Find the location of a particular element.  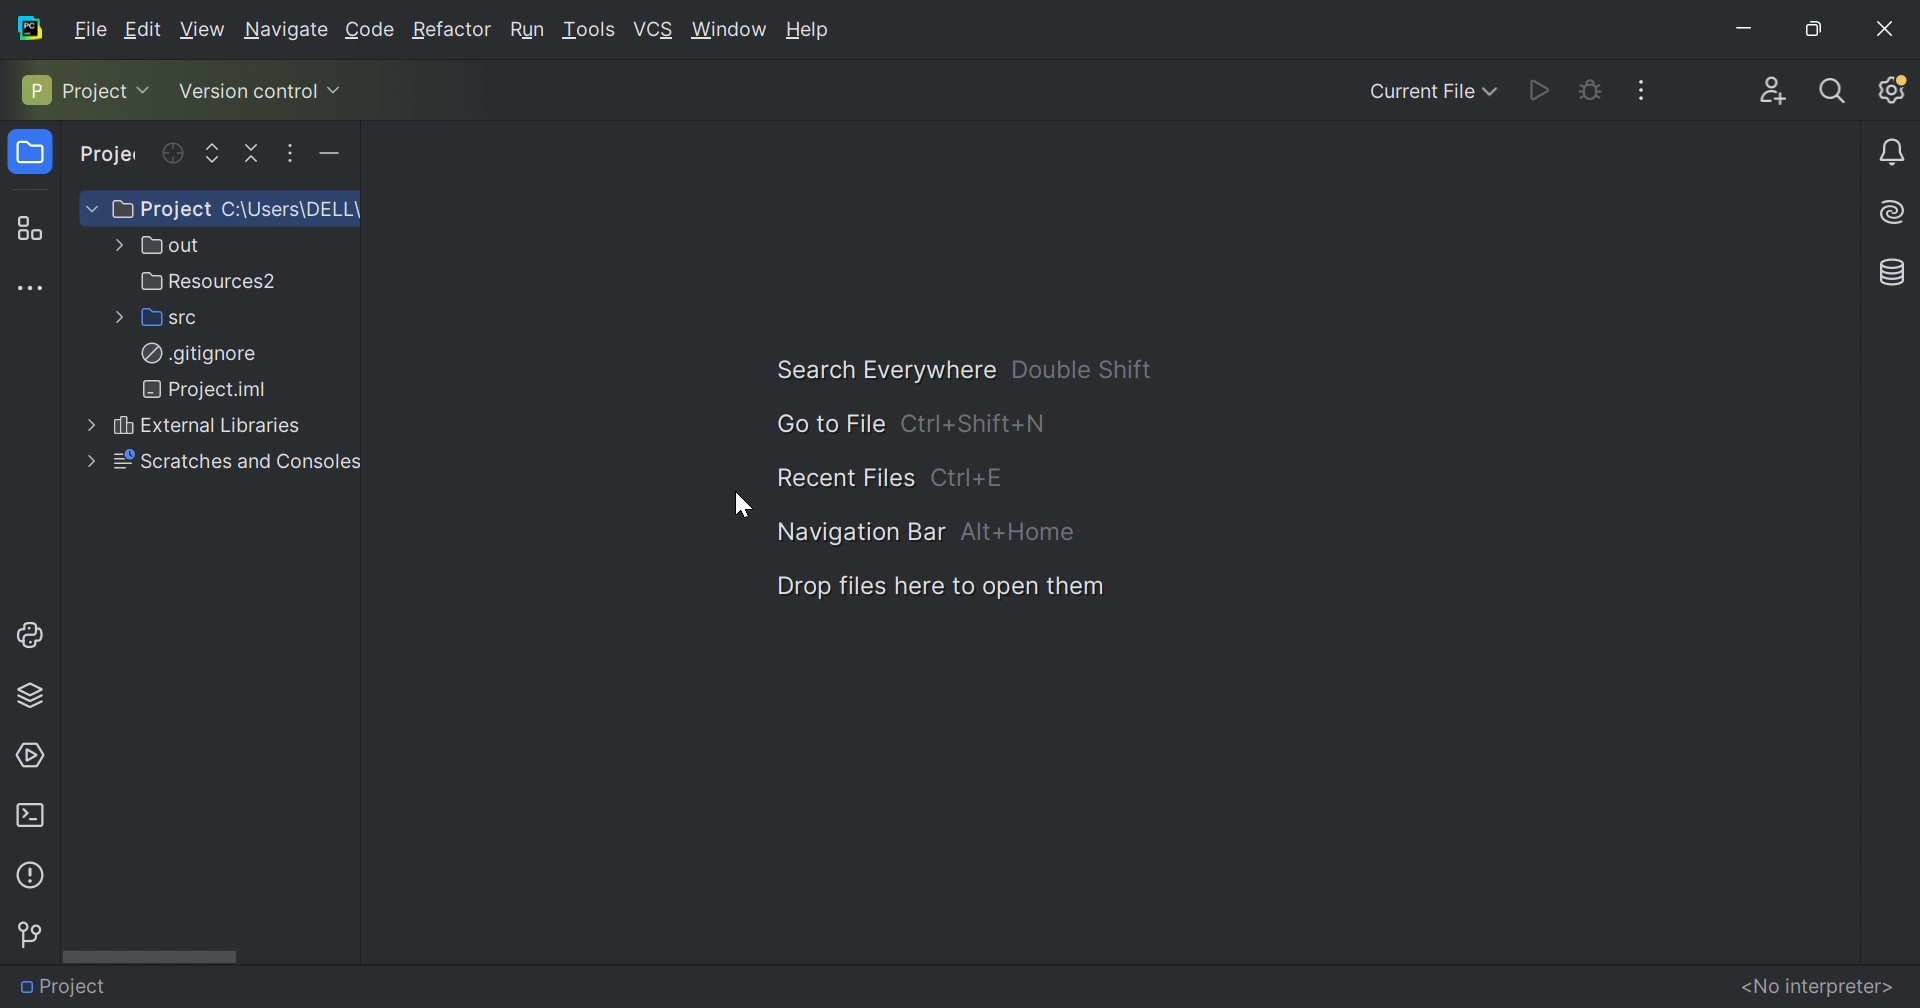

src is located at coordinates (165, 318).